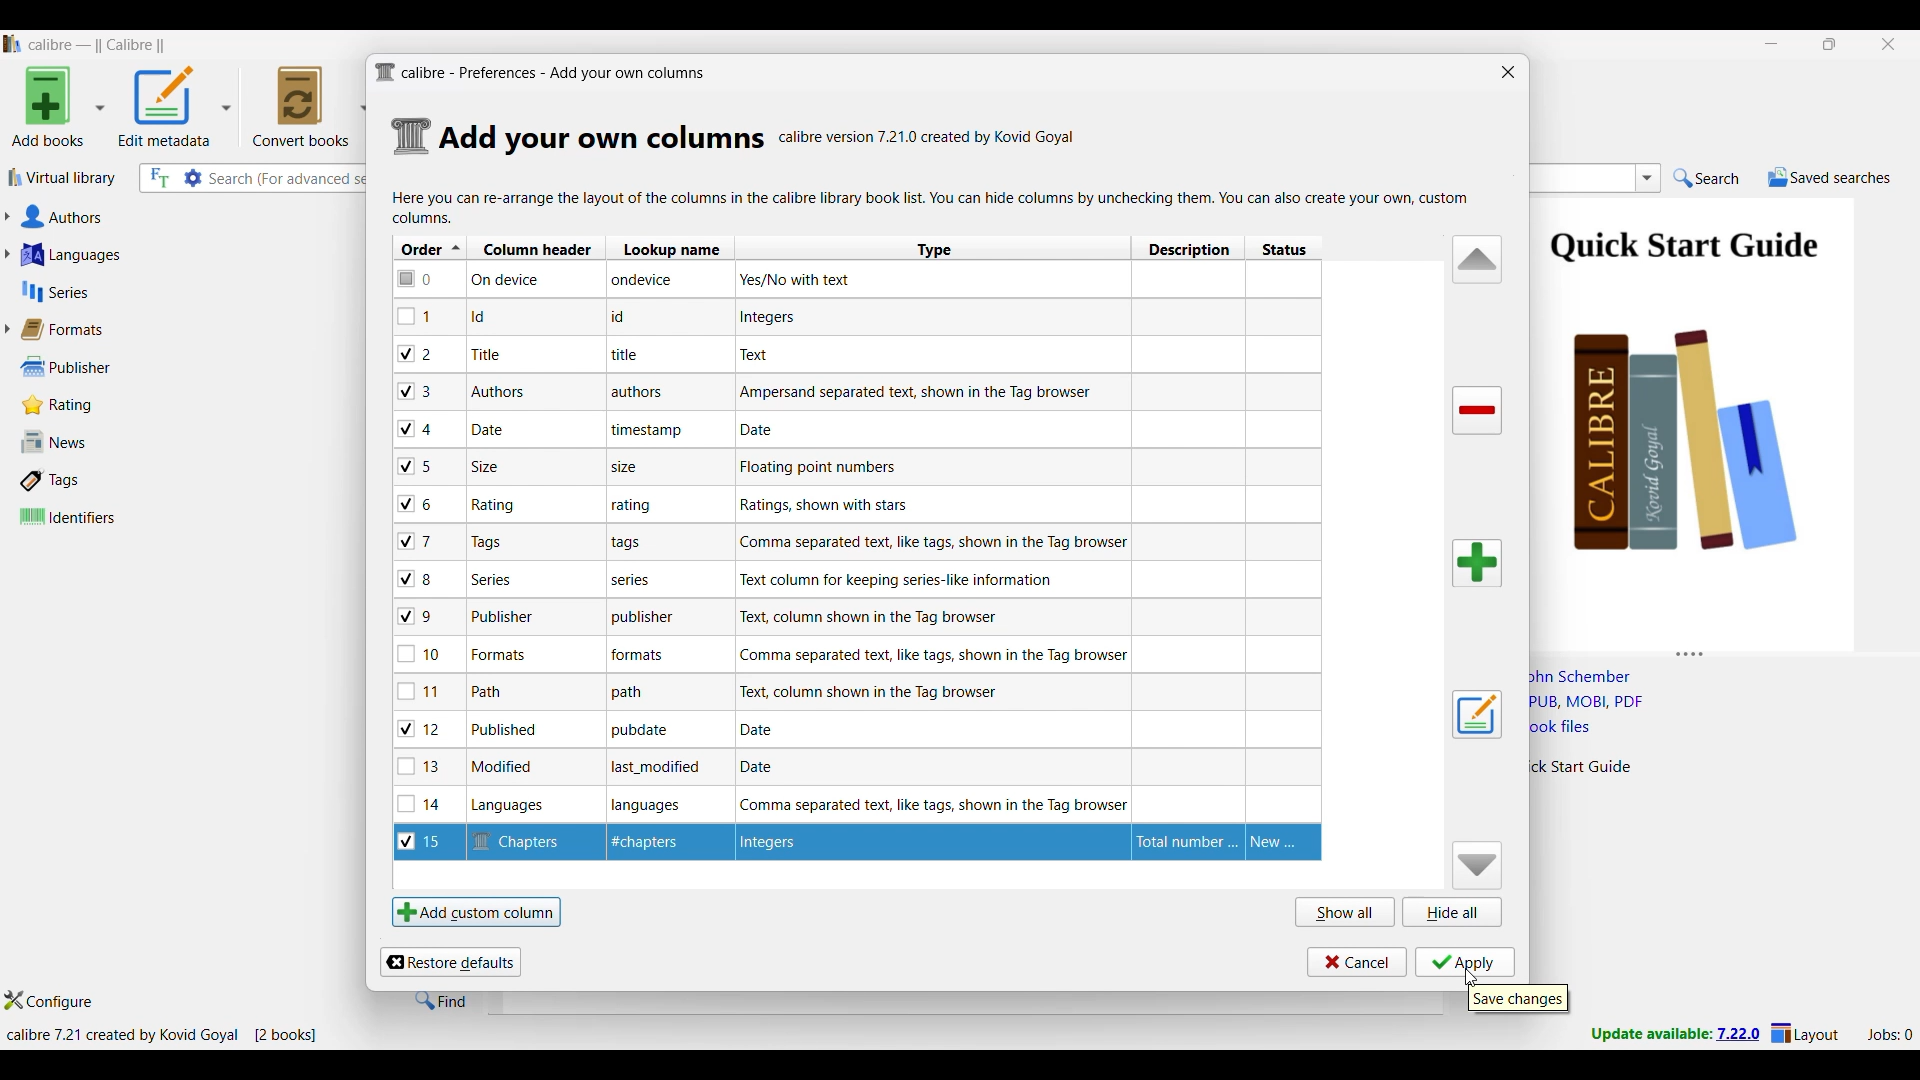 This screenshot has width=1920, height=1080. I want to click on Cancel, so click(1357, 962).